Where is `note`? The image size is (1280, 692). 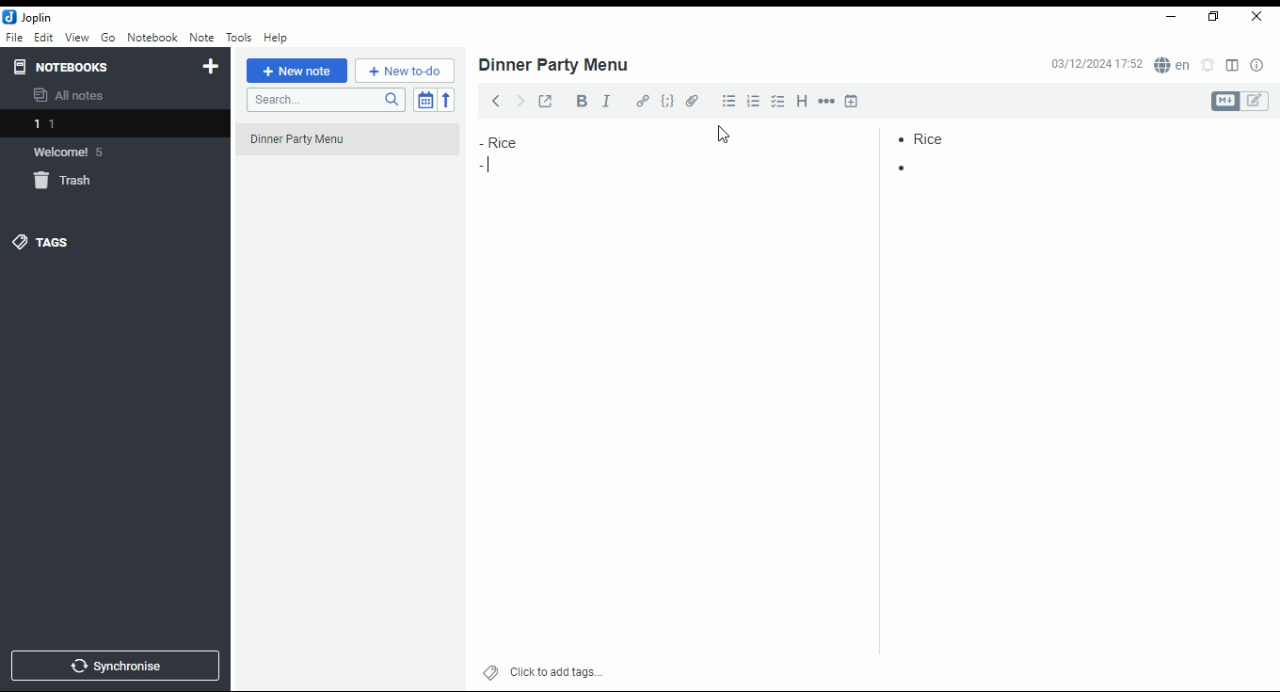
note is located at coordinates (200, 38).